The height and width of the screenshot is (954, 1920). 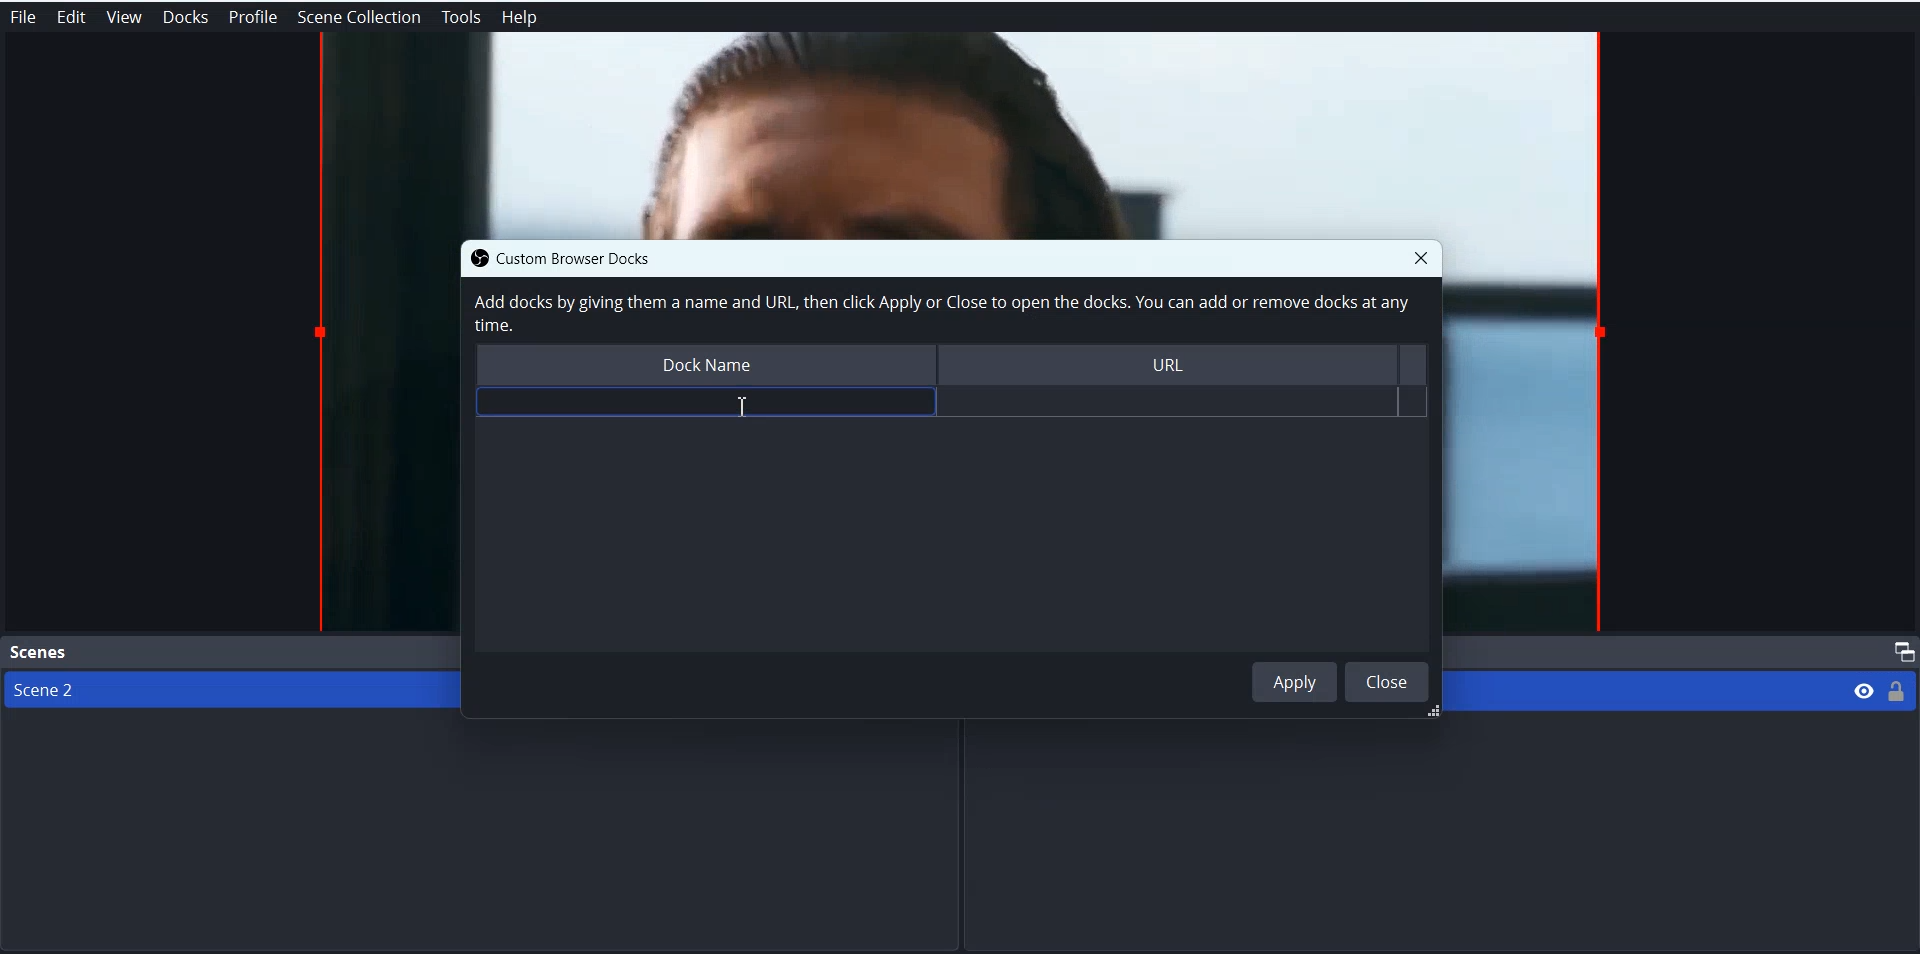 I want to click on Help, so click(x=520, y=18).